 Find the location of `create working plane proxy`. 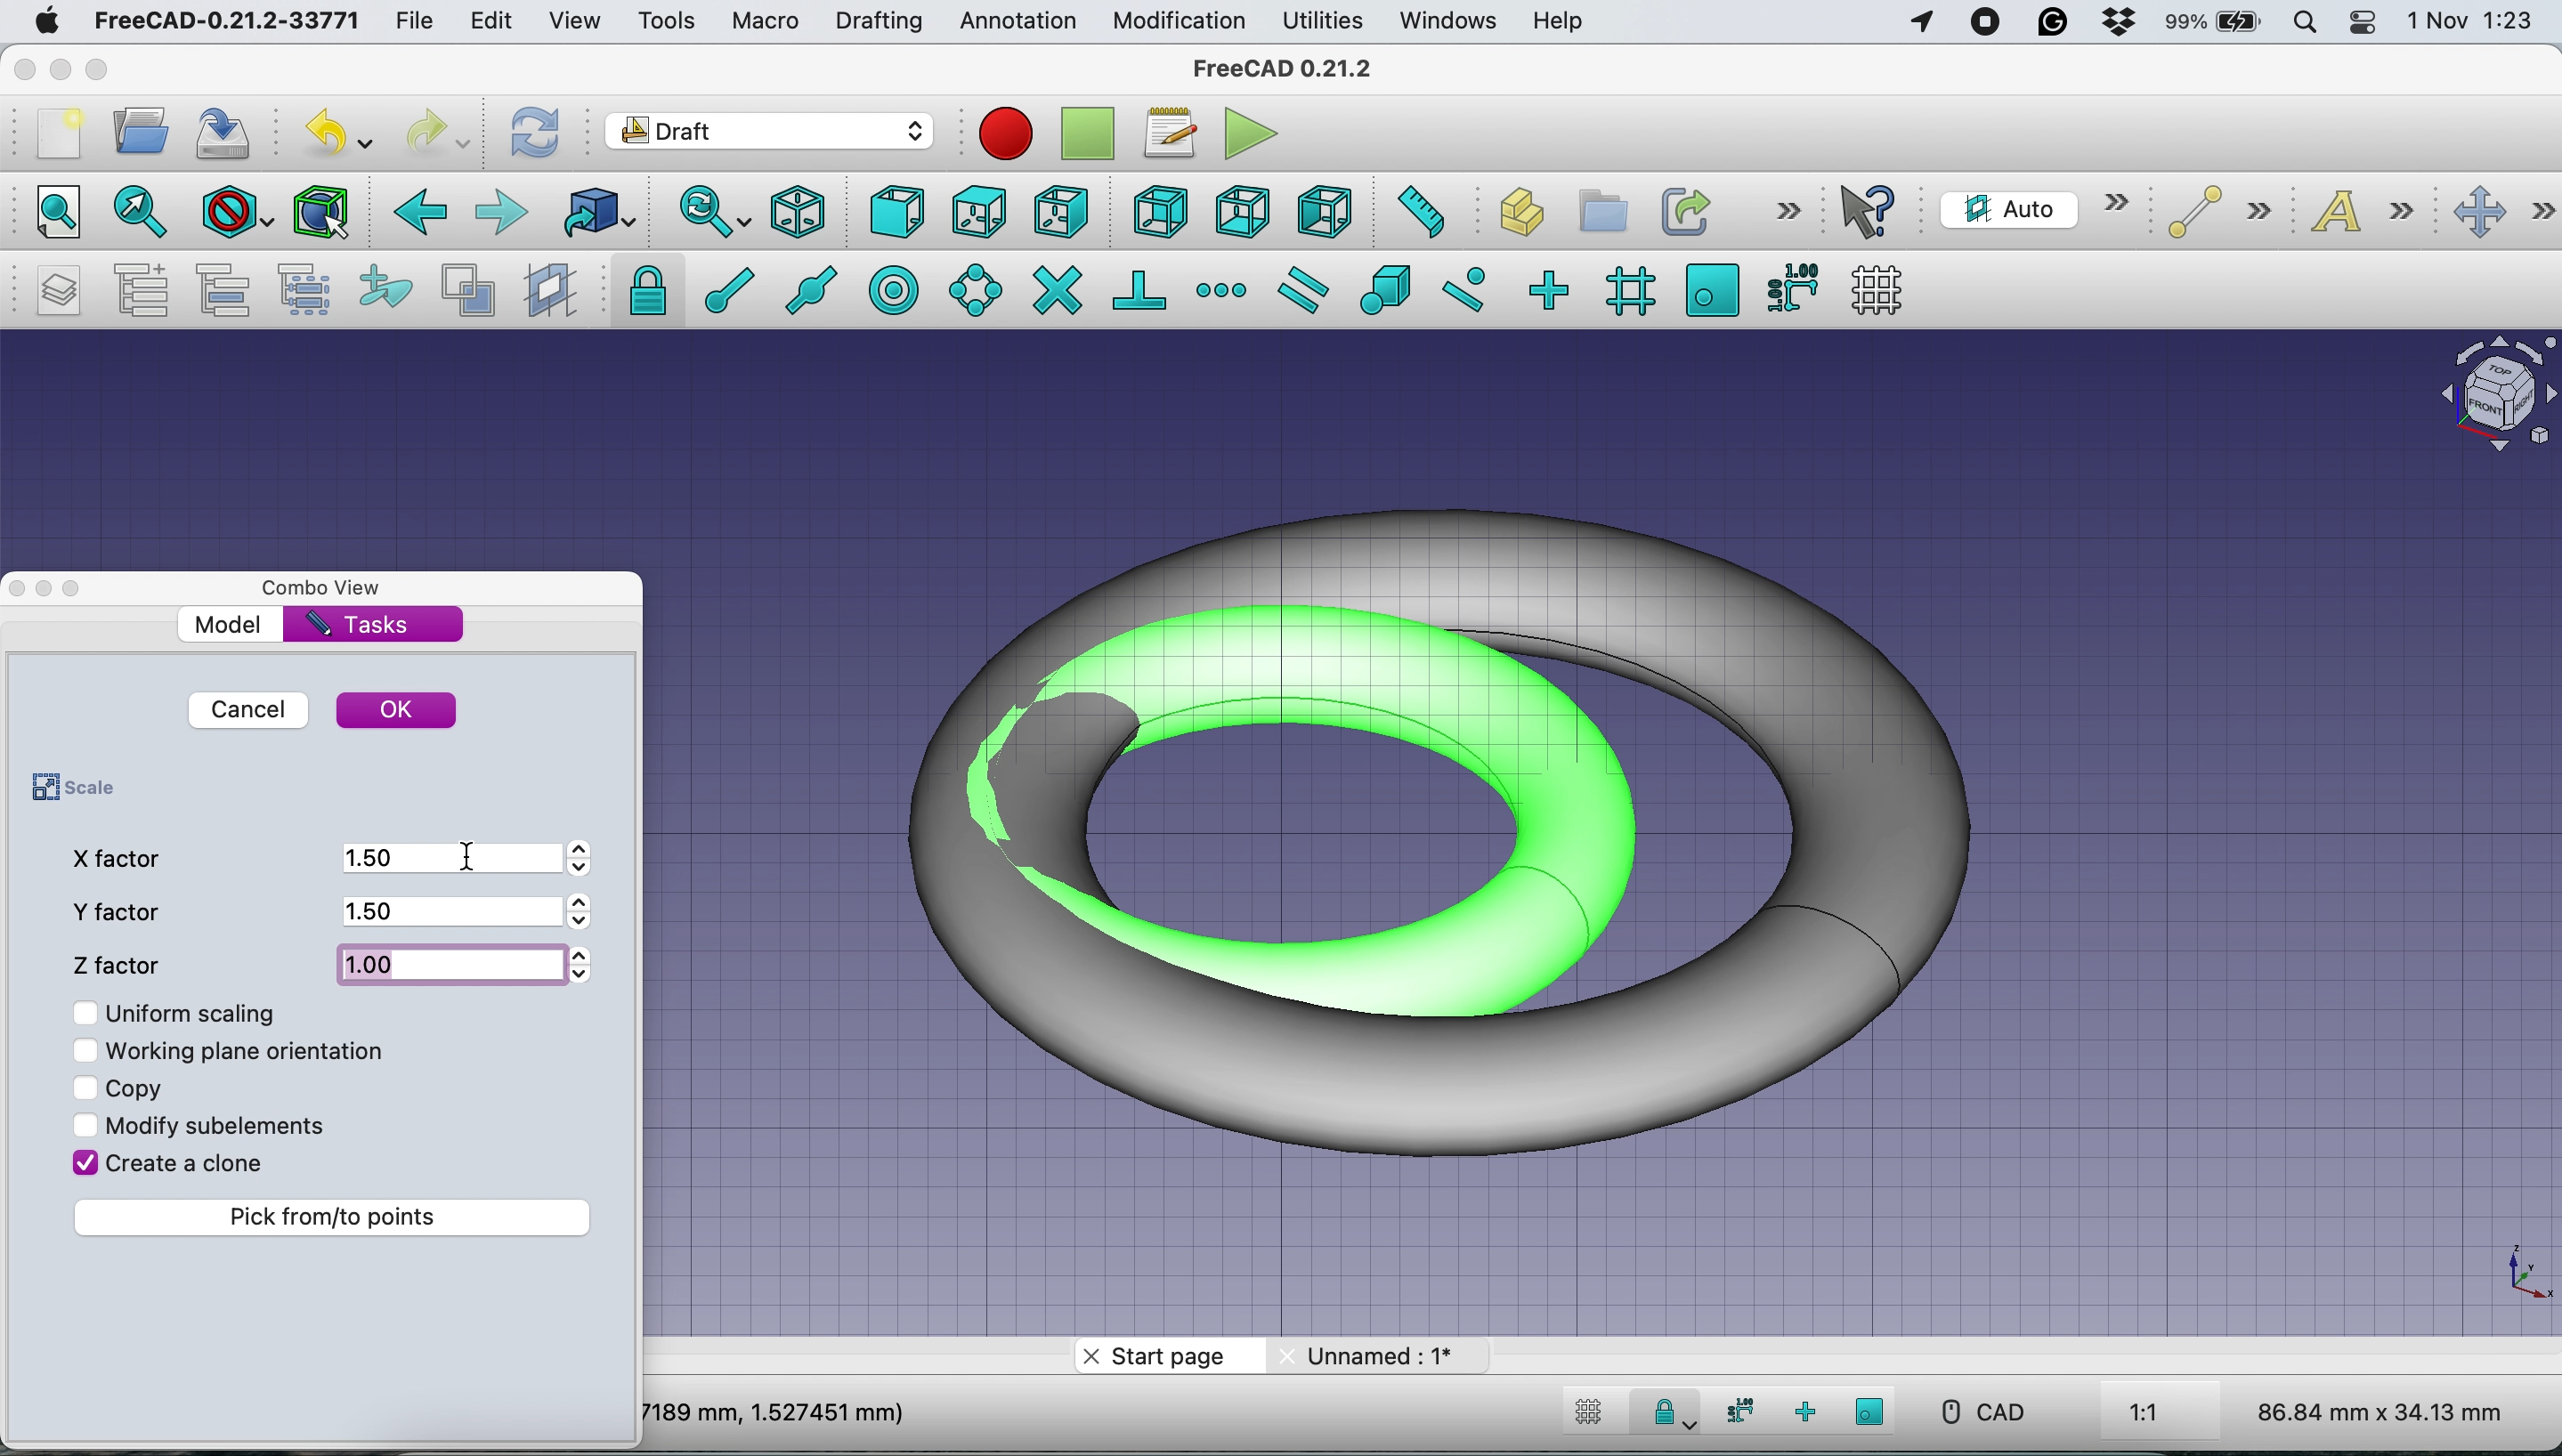

create working plane proxy is located at coordinates (547, 289).